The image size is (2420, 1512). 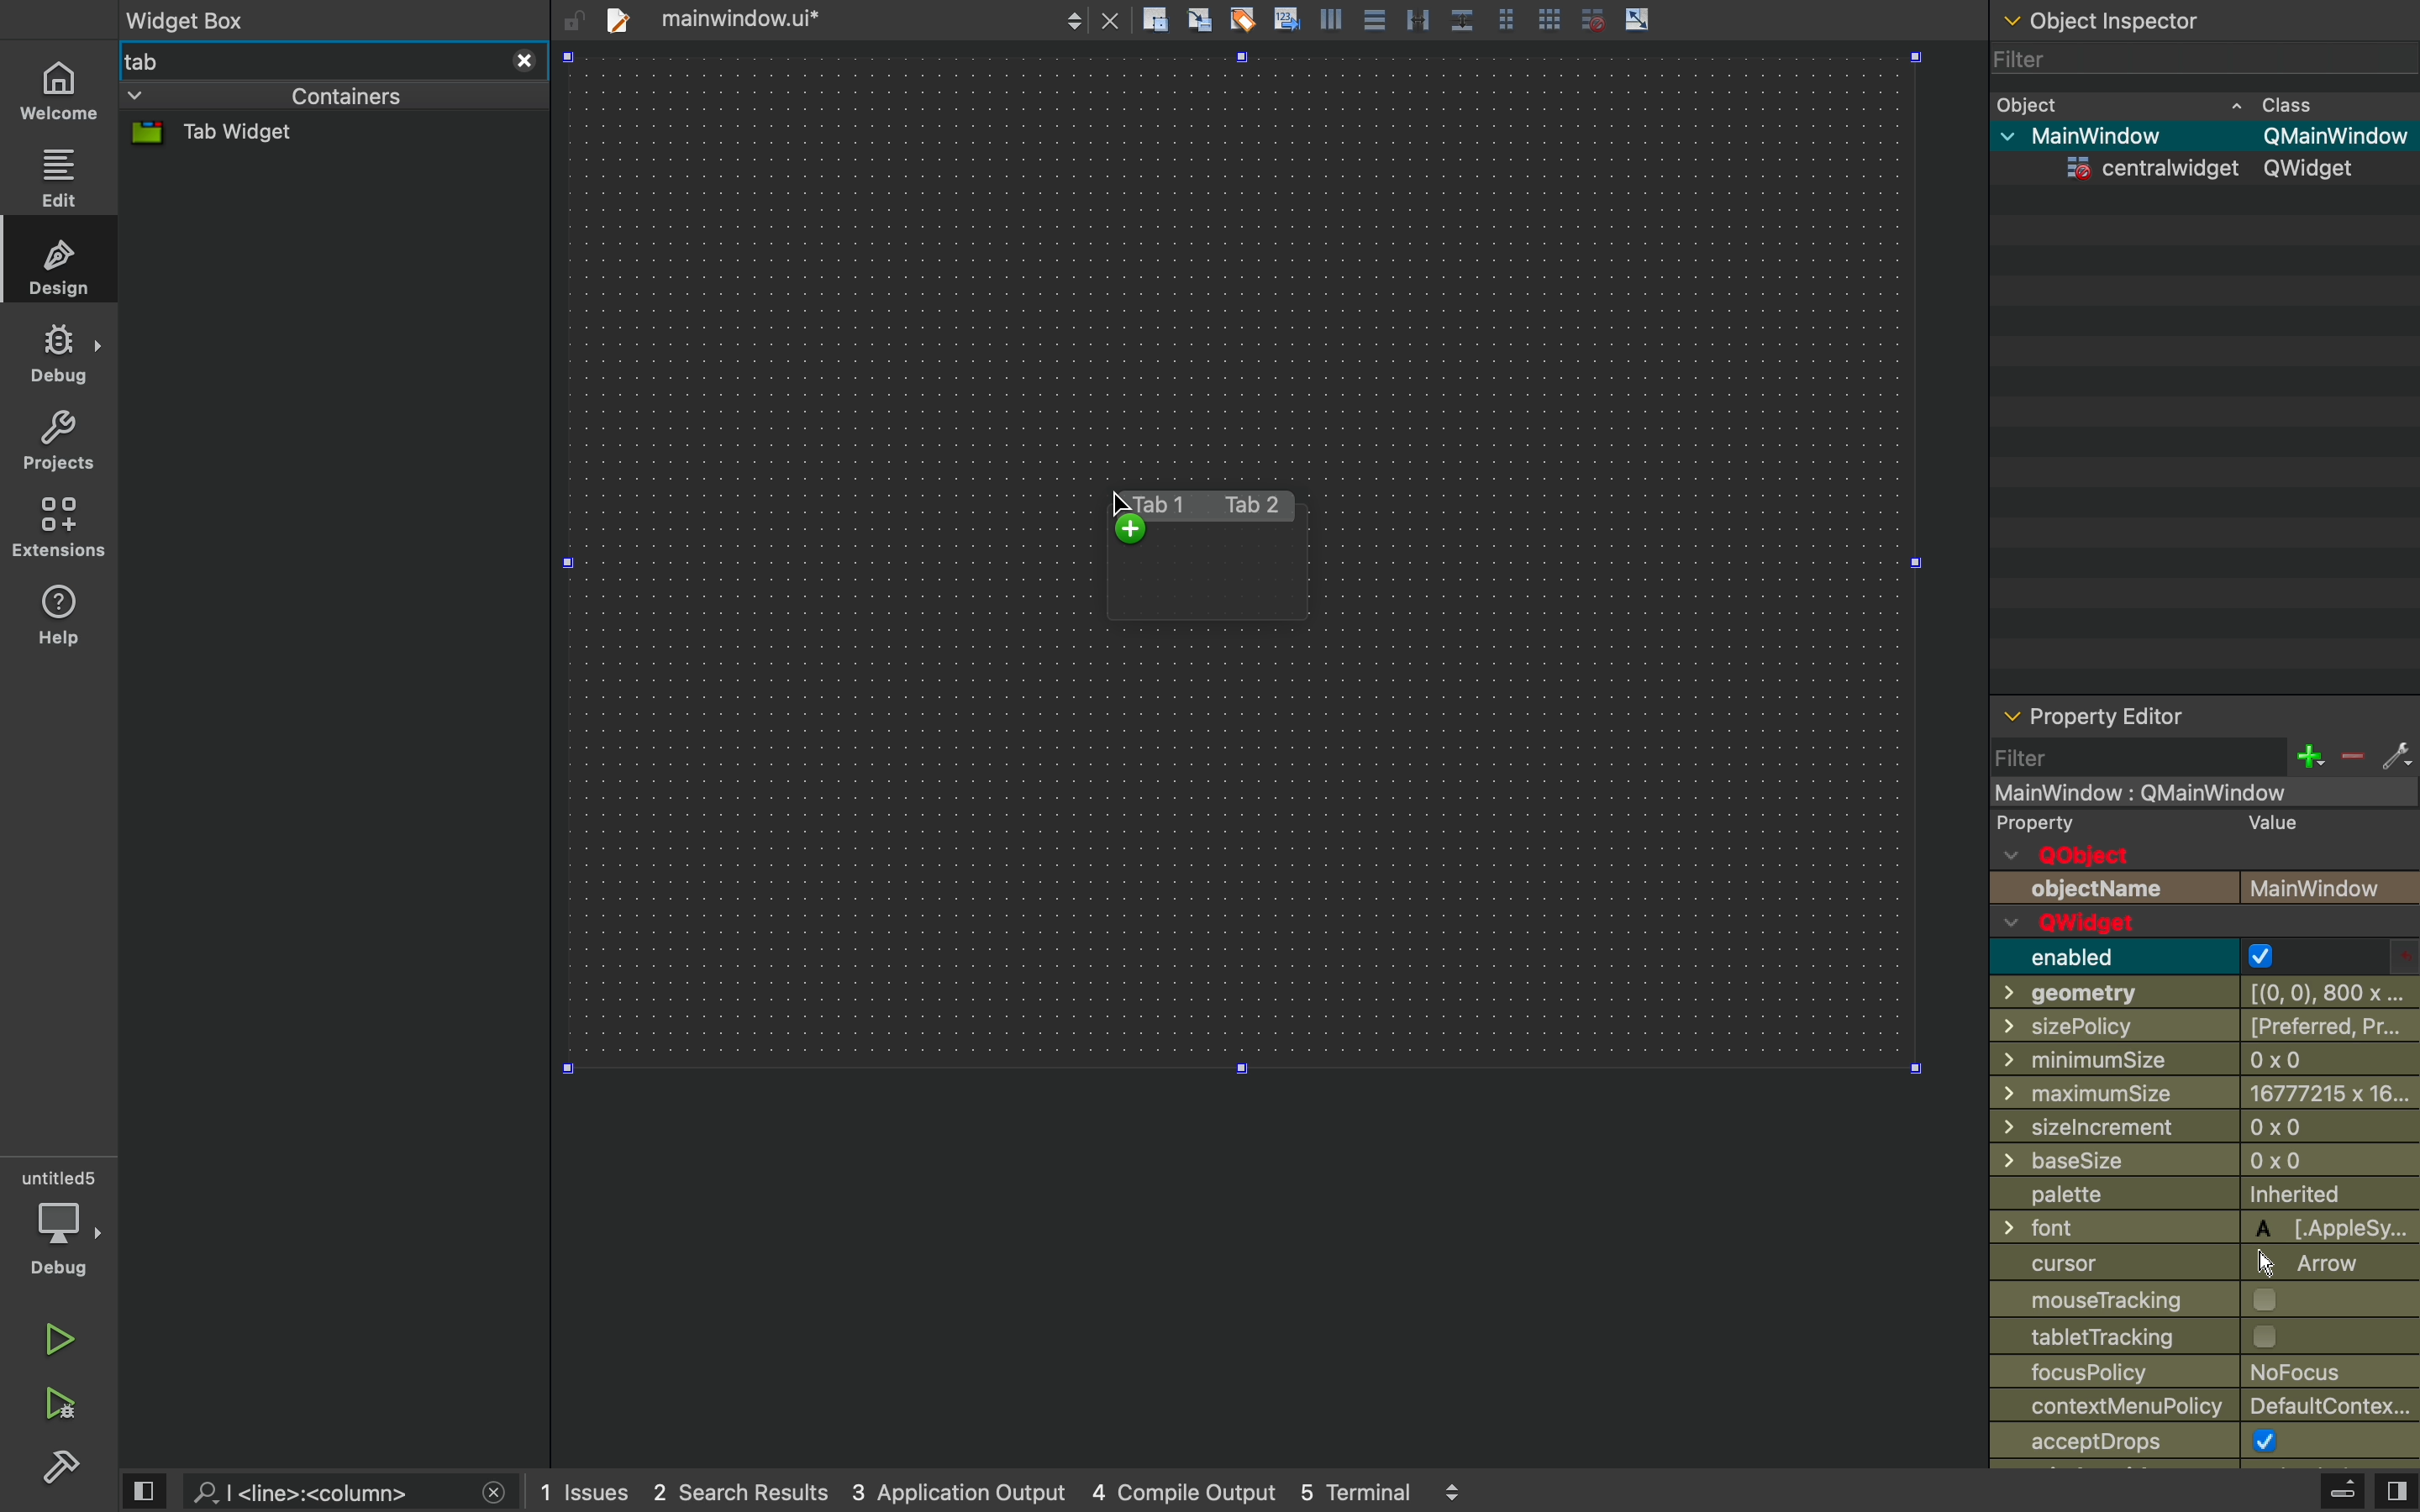 I want to click on objectname, so click(x=2203, y=887).